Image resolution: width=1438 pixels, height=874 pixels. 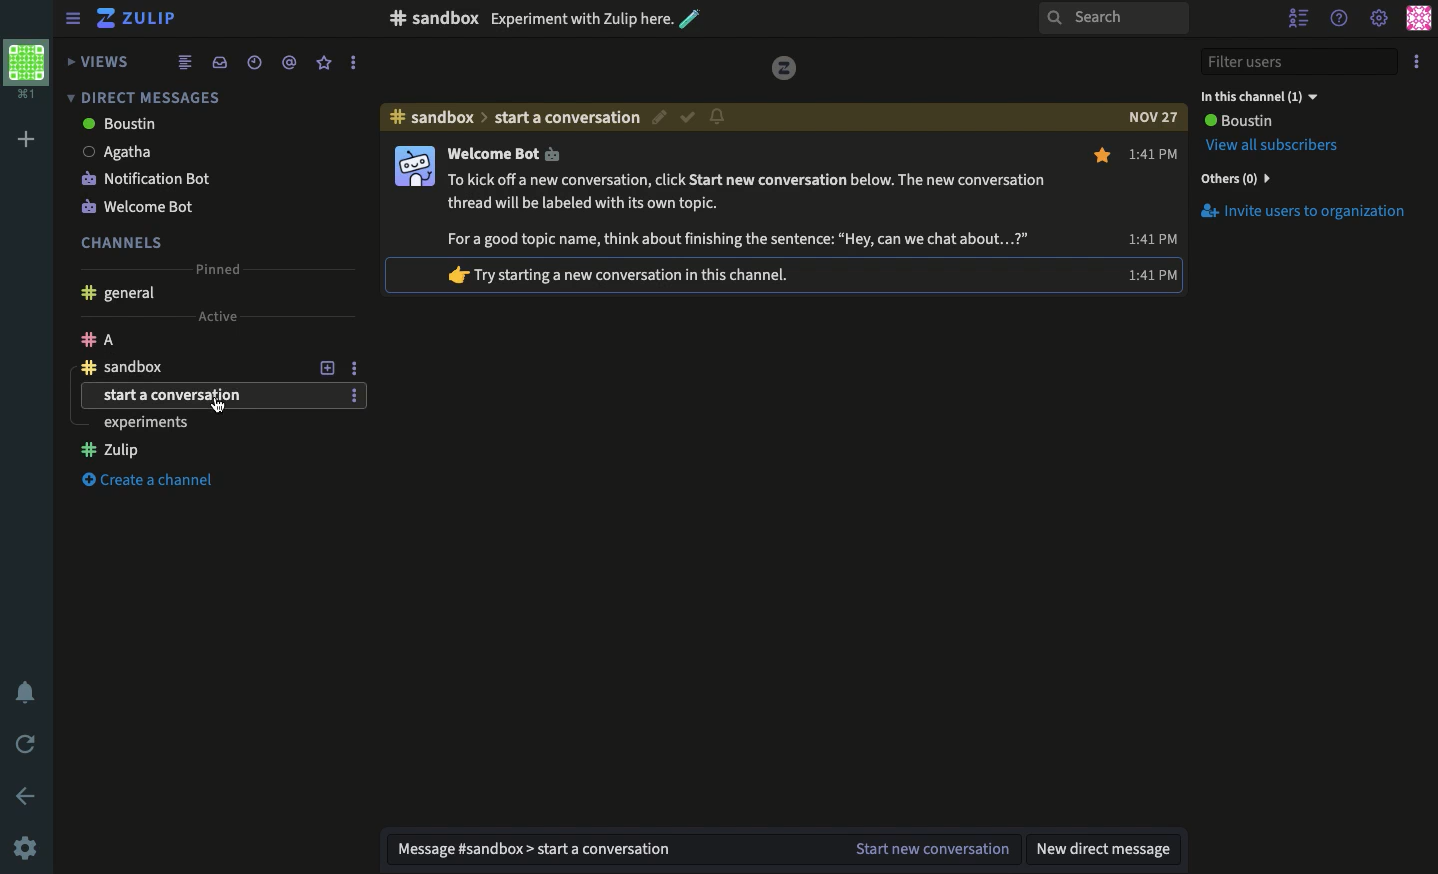 I want to click on Filter users, so click(x=1300, y=63).